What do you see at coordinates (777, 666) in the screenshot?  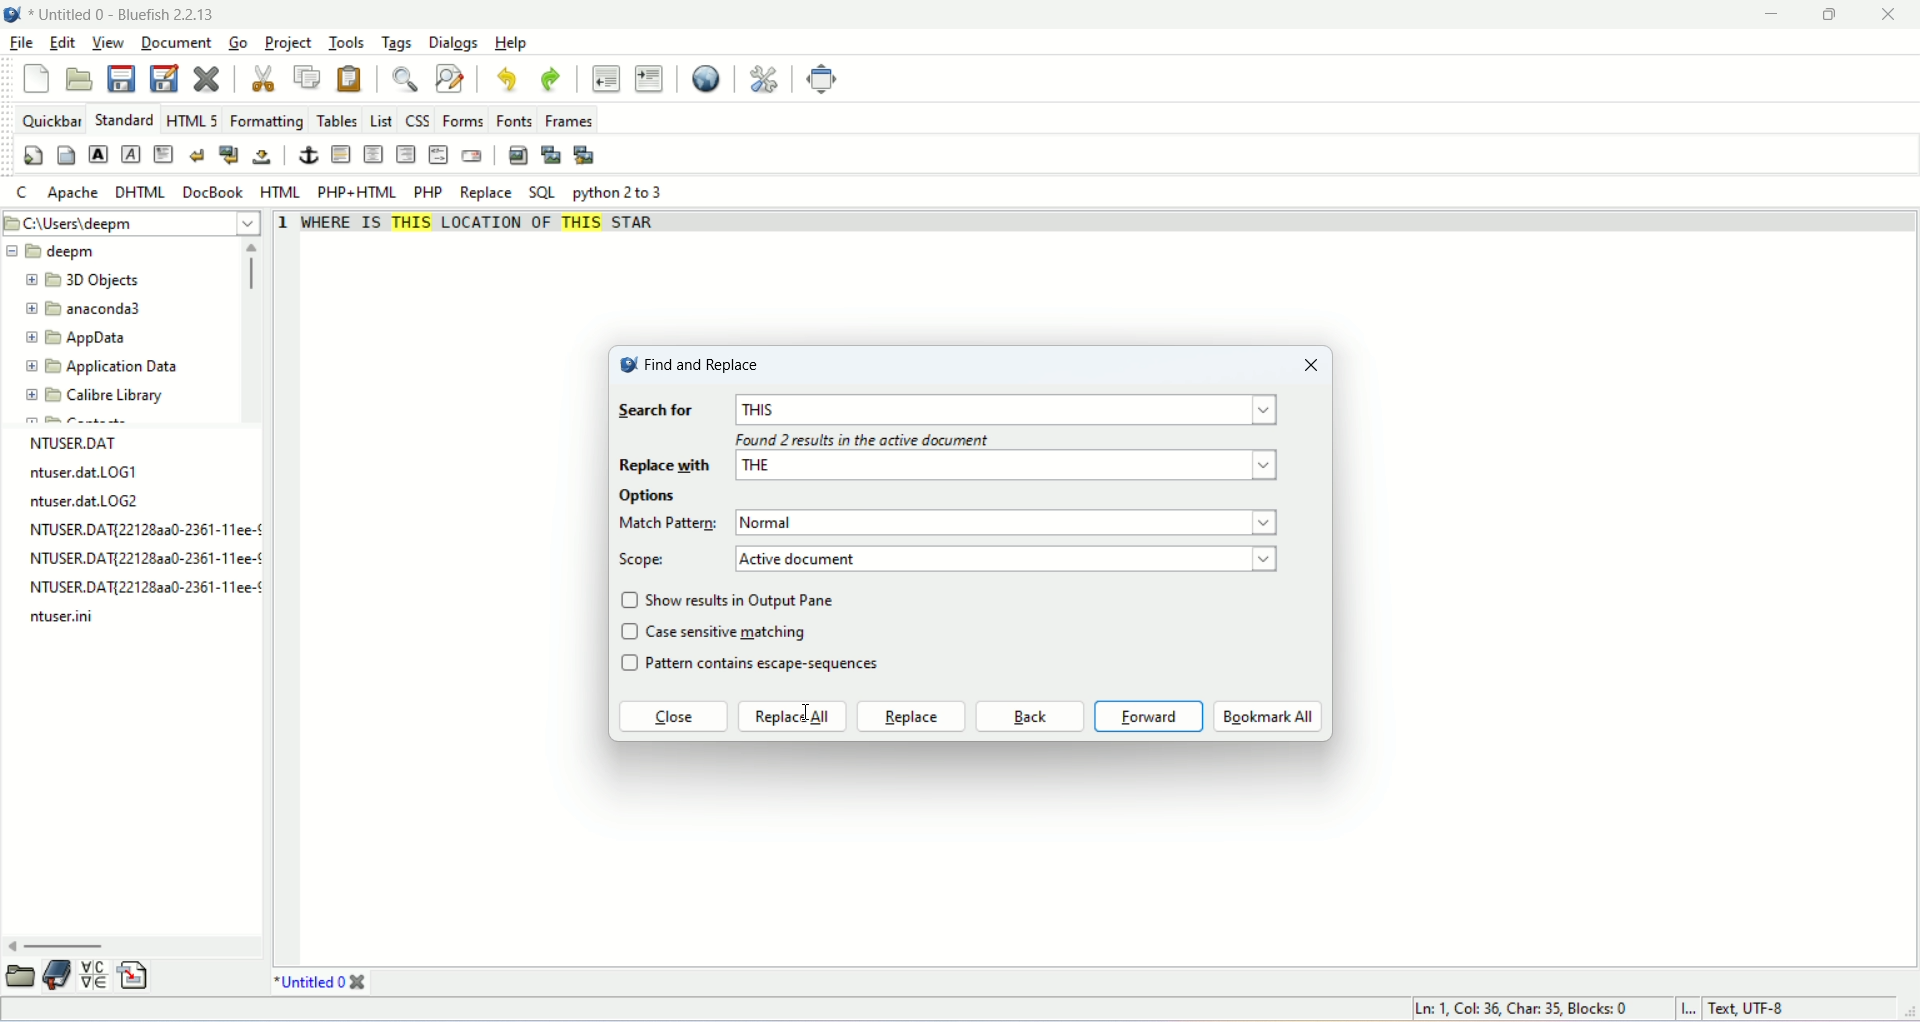 I see `pattern contains escape-sequences` at bounding box center [777, 666].